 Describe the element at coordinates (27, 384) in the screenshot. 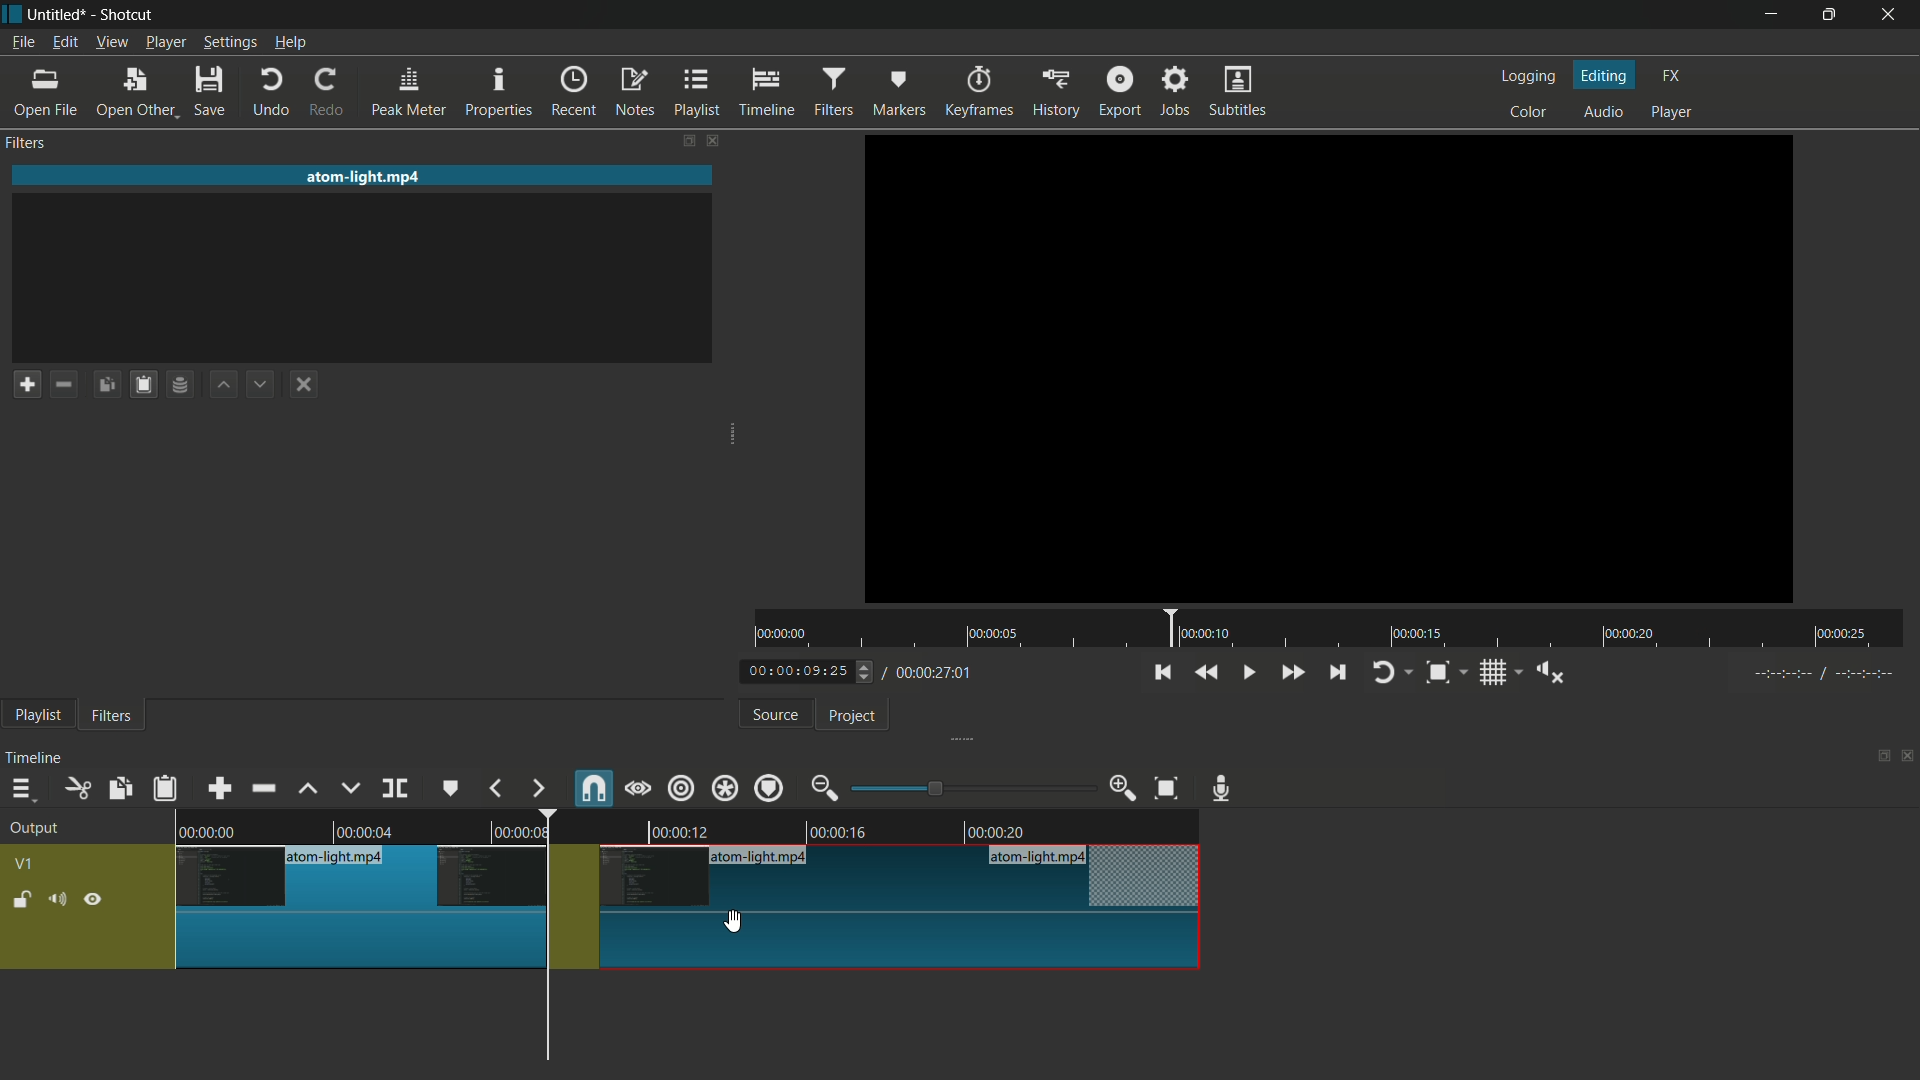

I see `add a filter` at that location.